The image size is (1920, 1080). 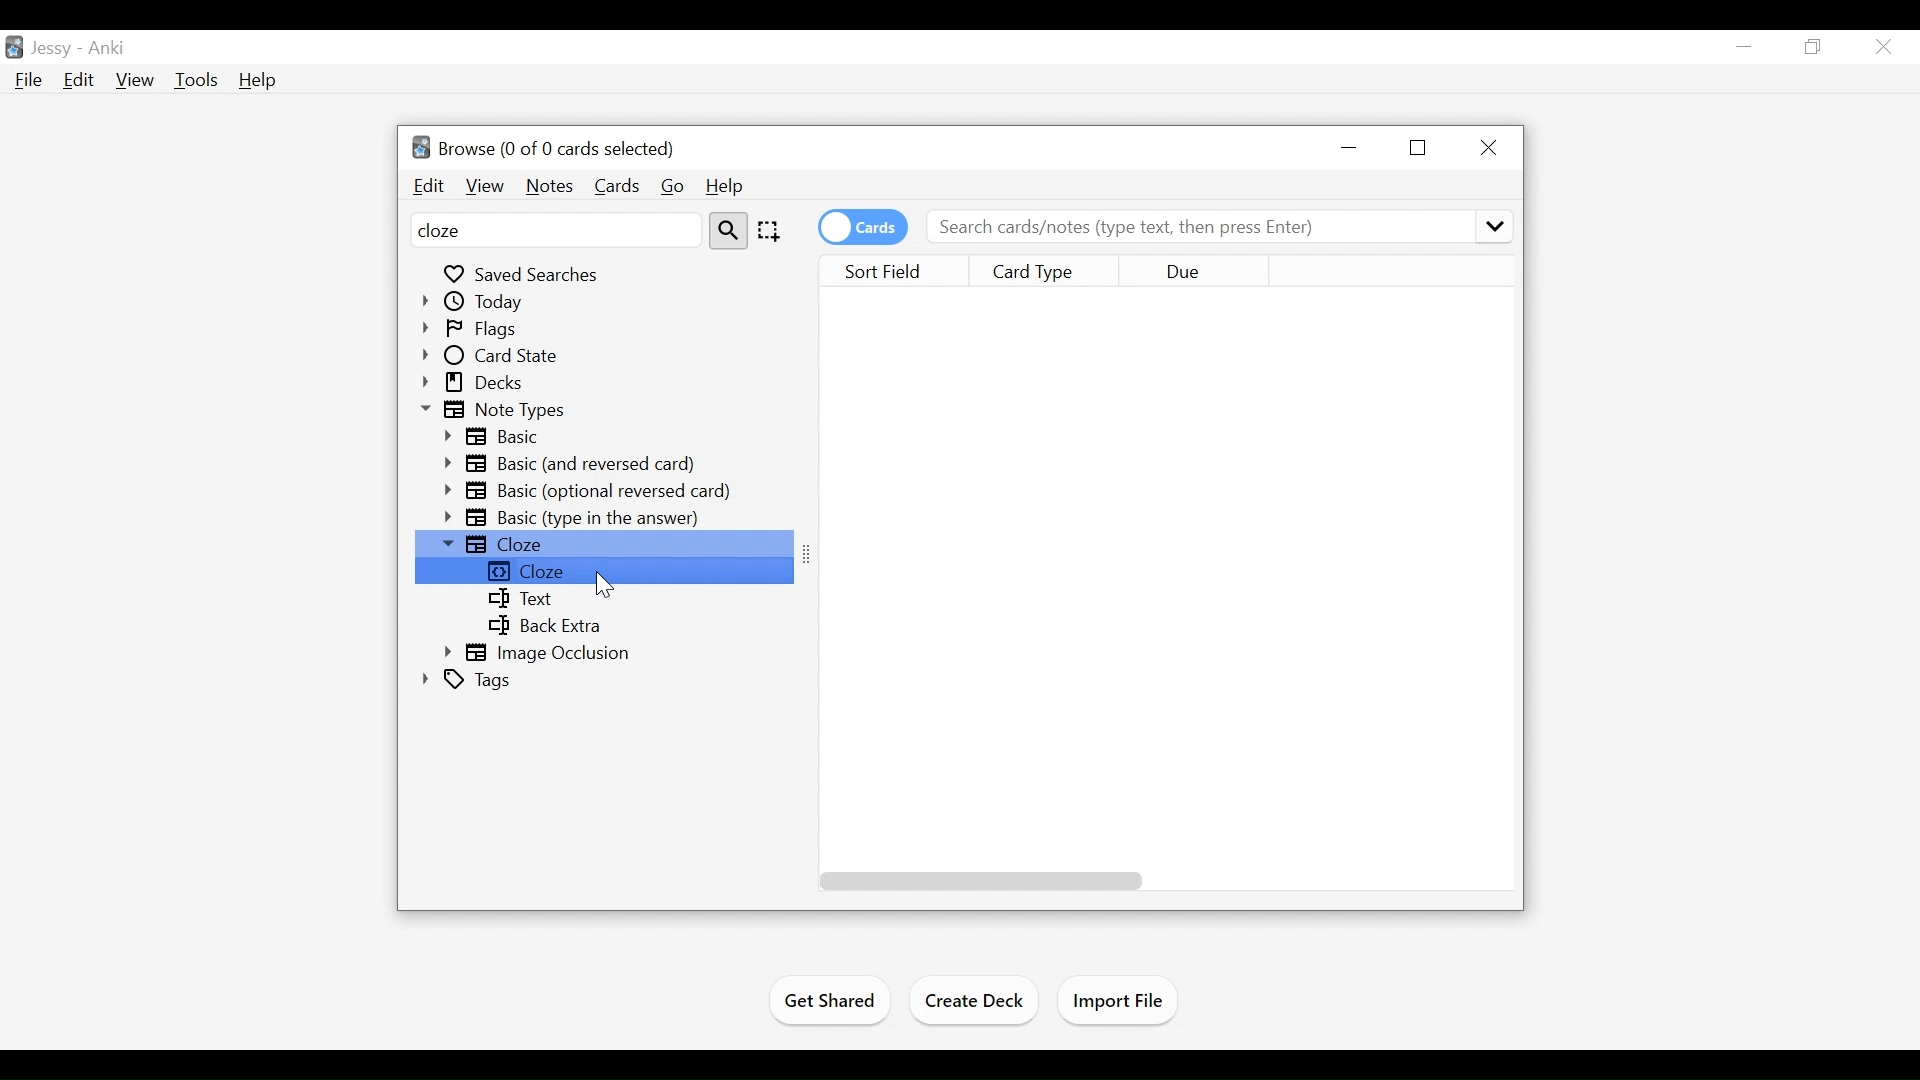 I want to click on Selection tool, so click(x=772, y=231).